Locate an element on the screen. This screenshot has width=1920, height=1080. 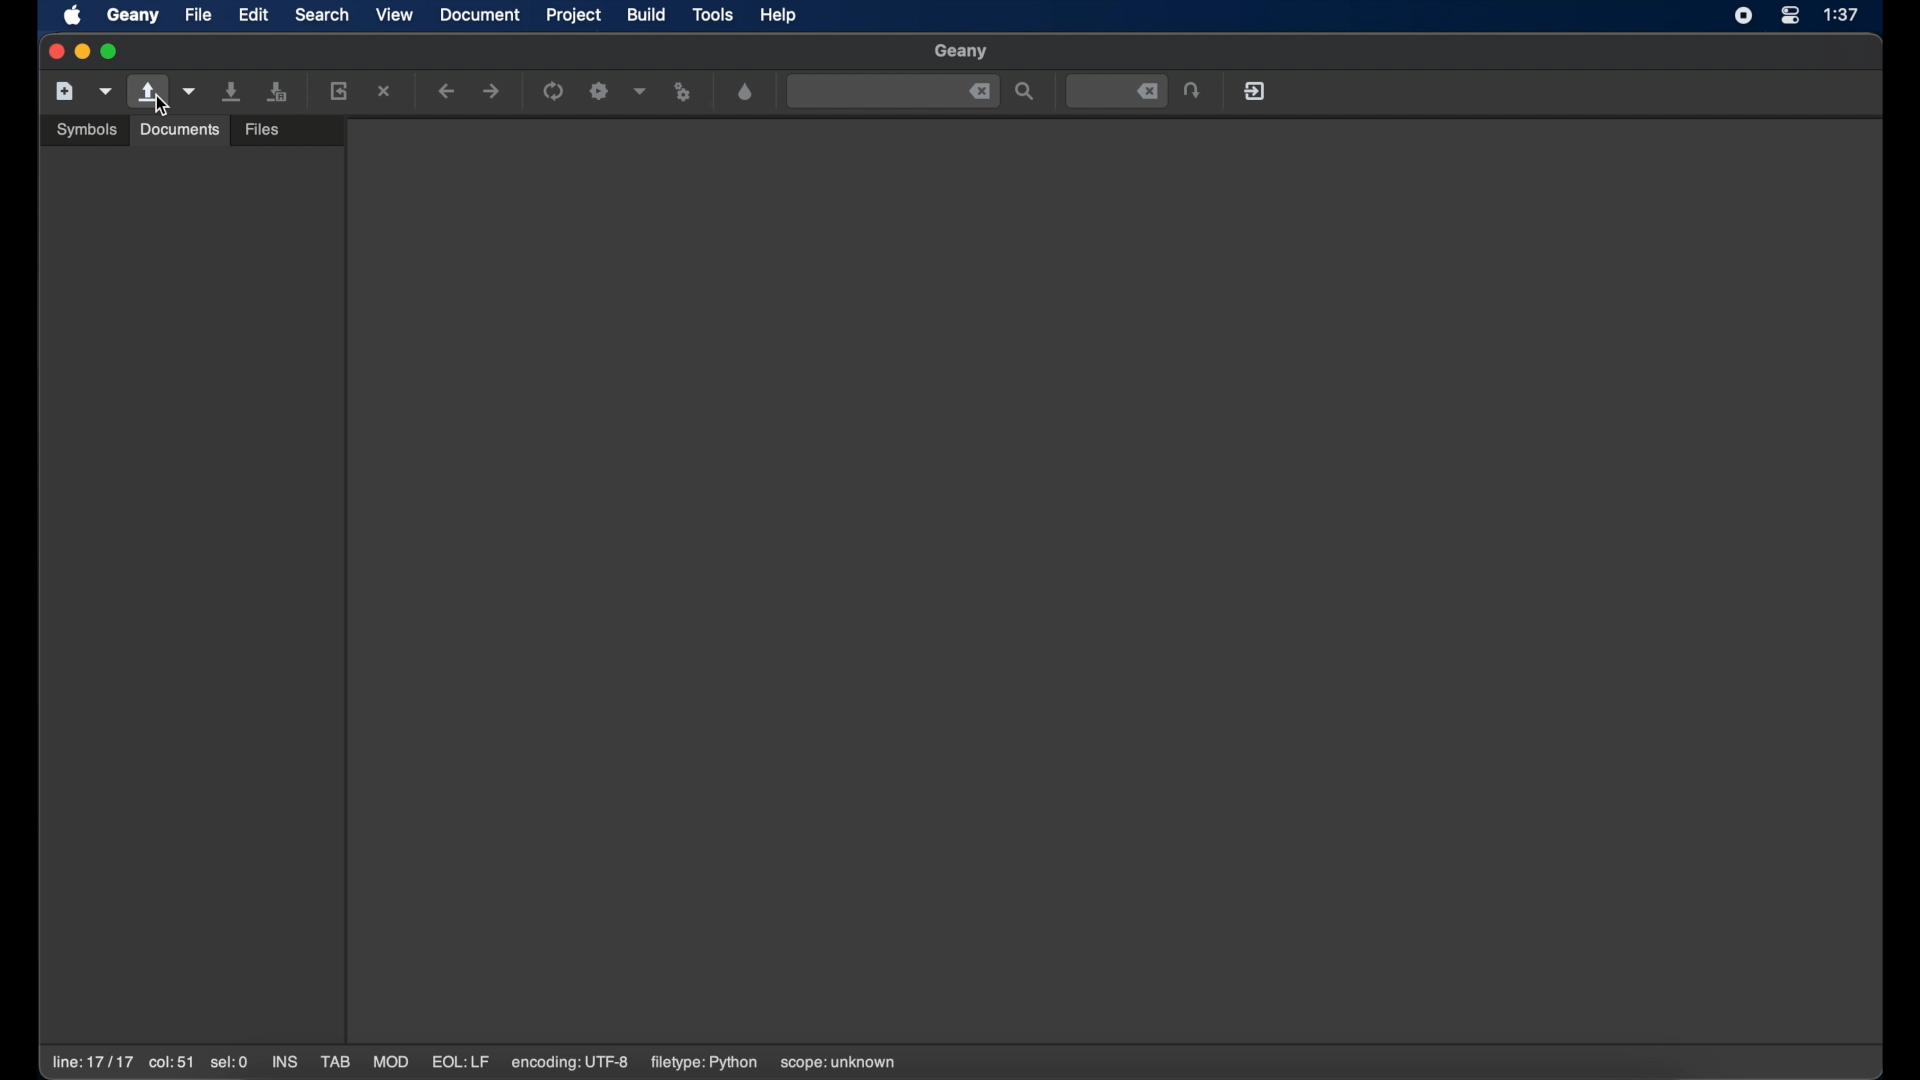
filetype: python is located at coordinates (702, 1063).